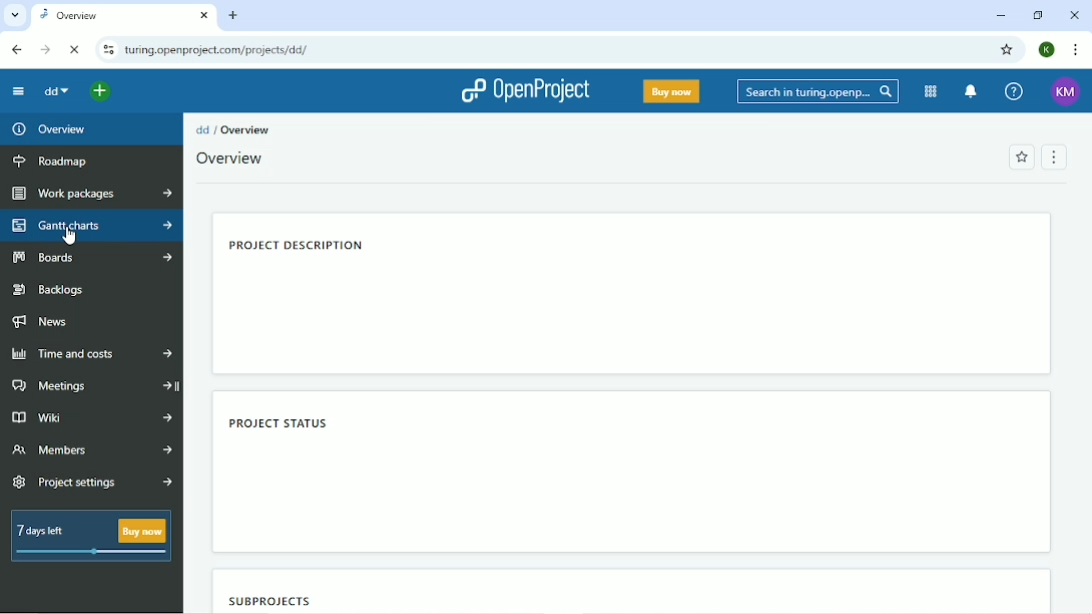  I want to click on Meetings, so click(92, 385).